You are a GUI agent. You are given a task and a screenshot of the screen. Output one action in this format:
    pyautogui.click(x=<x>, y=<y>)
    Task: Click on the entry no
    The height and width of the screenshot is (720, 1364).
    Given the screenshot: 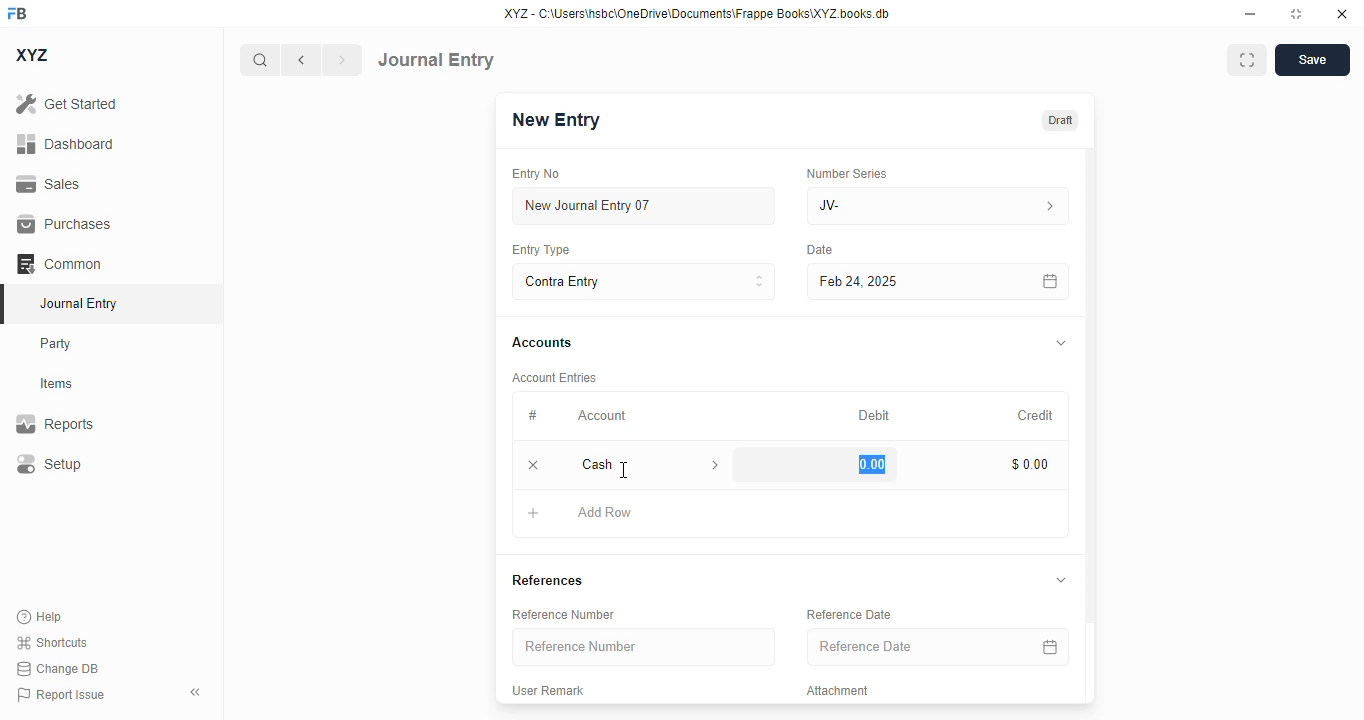 What is the action you would take?
    pyautogui.click(x=537, y=173)
    